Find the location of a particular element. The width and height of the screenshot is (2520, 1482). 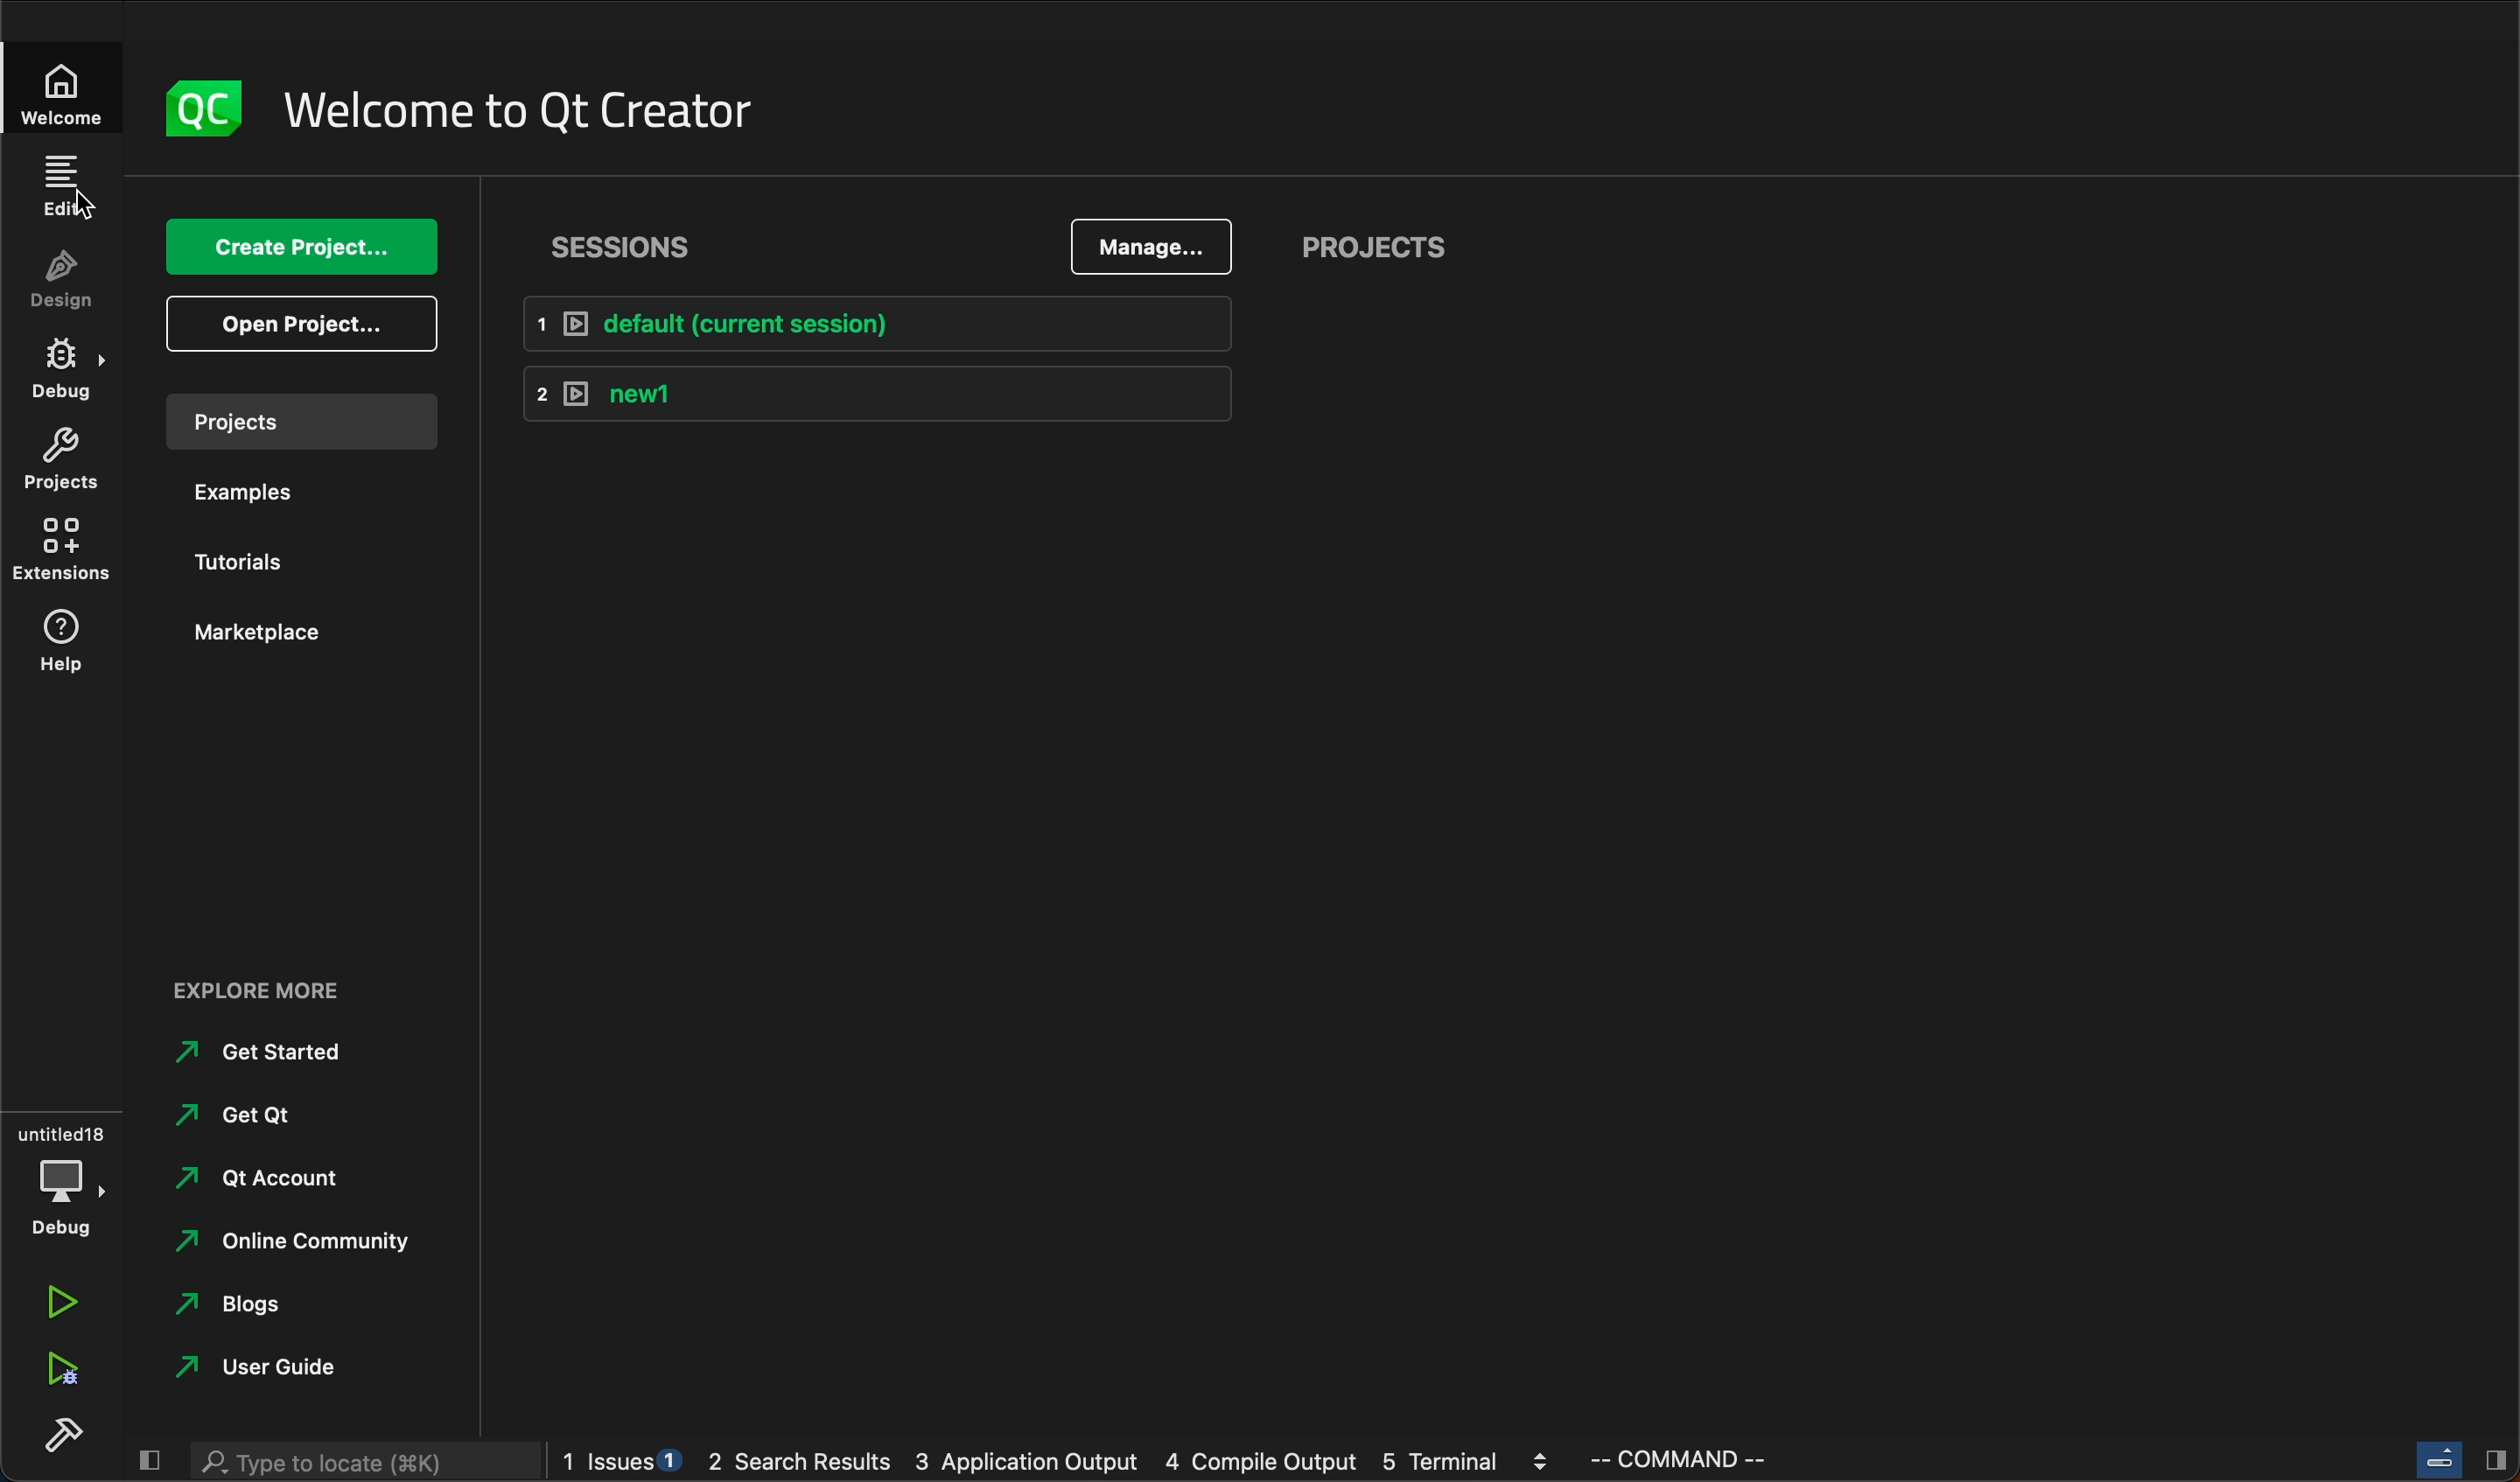

marketplace is located at coordinates (261, 633).